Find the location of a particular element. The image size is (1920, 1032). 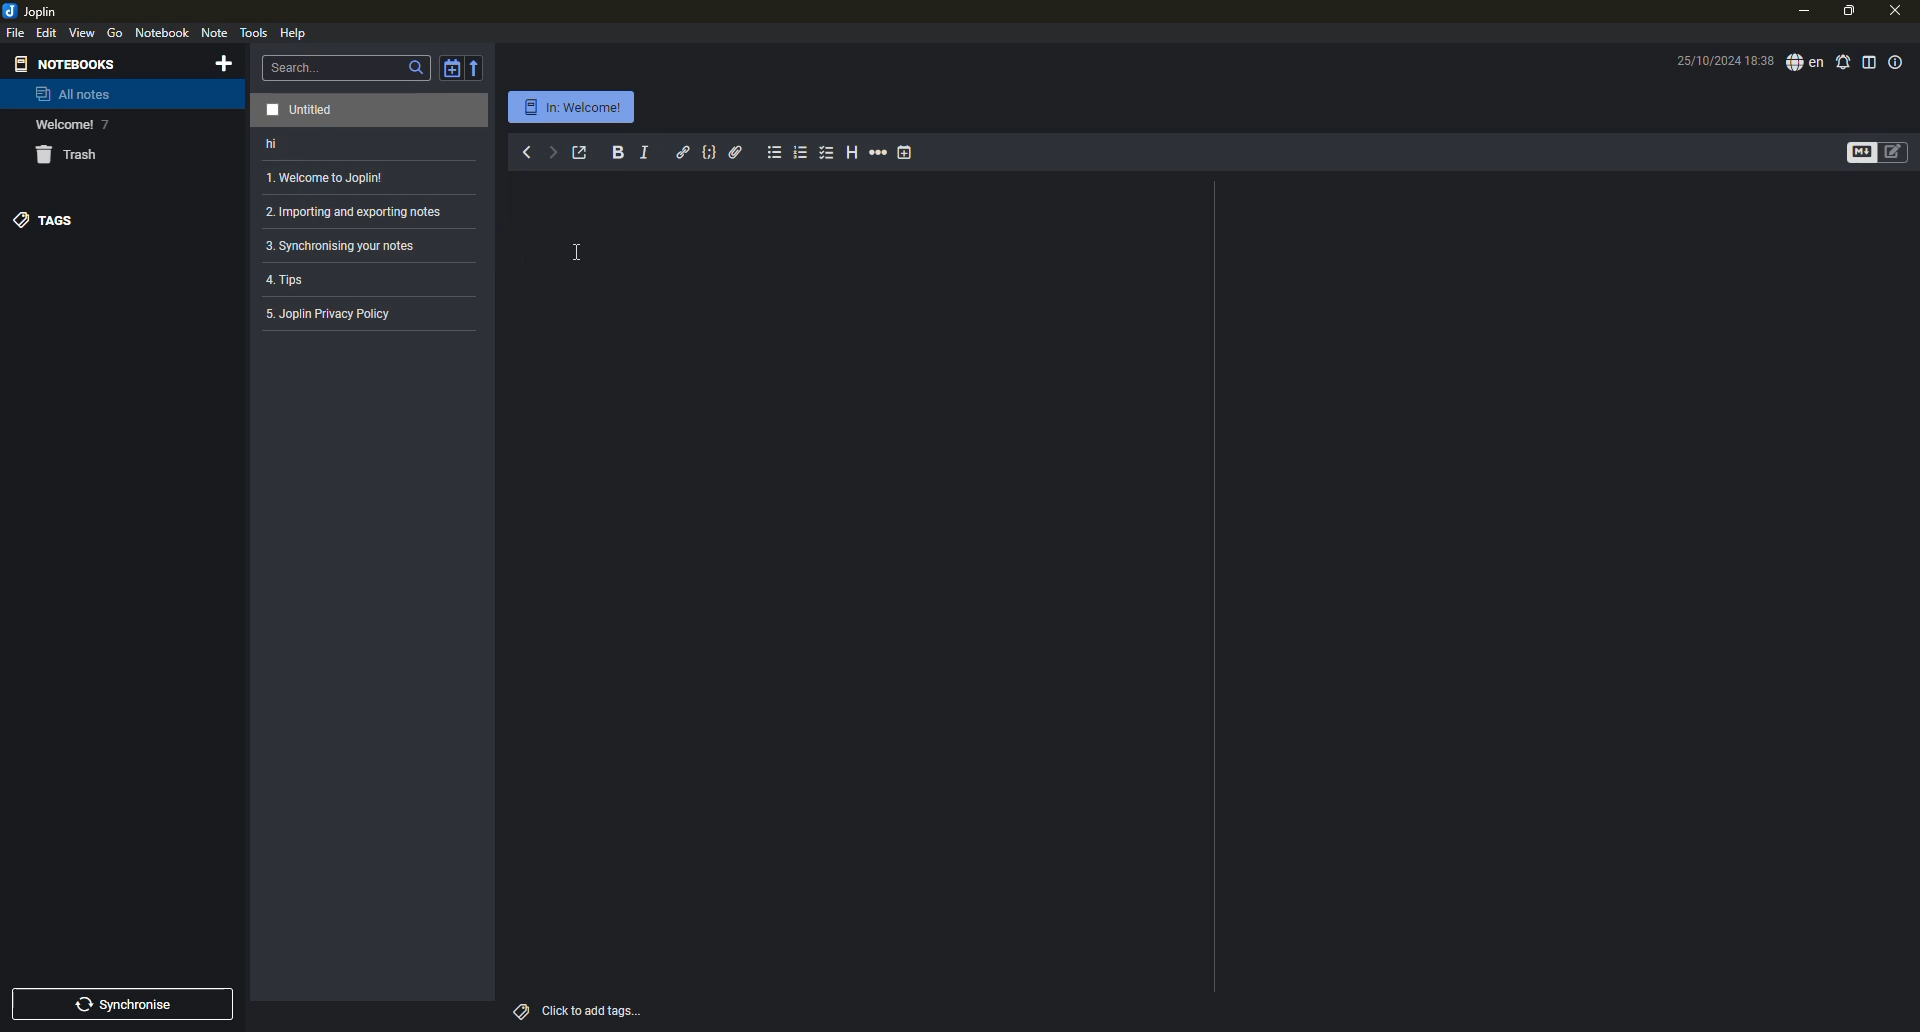

add notebook is located at coordinates (223, 63).